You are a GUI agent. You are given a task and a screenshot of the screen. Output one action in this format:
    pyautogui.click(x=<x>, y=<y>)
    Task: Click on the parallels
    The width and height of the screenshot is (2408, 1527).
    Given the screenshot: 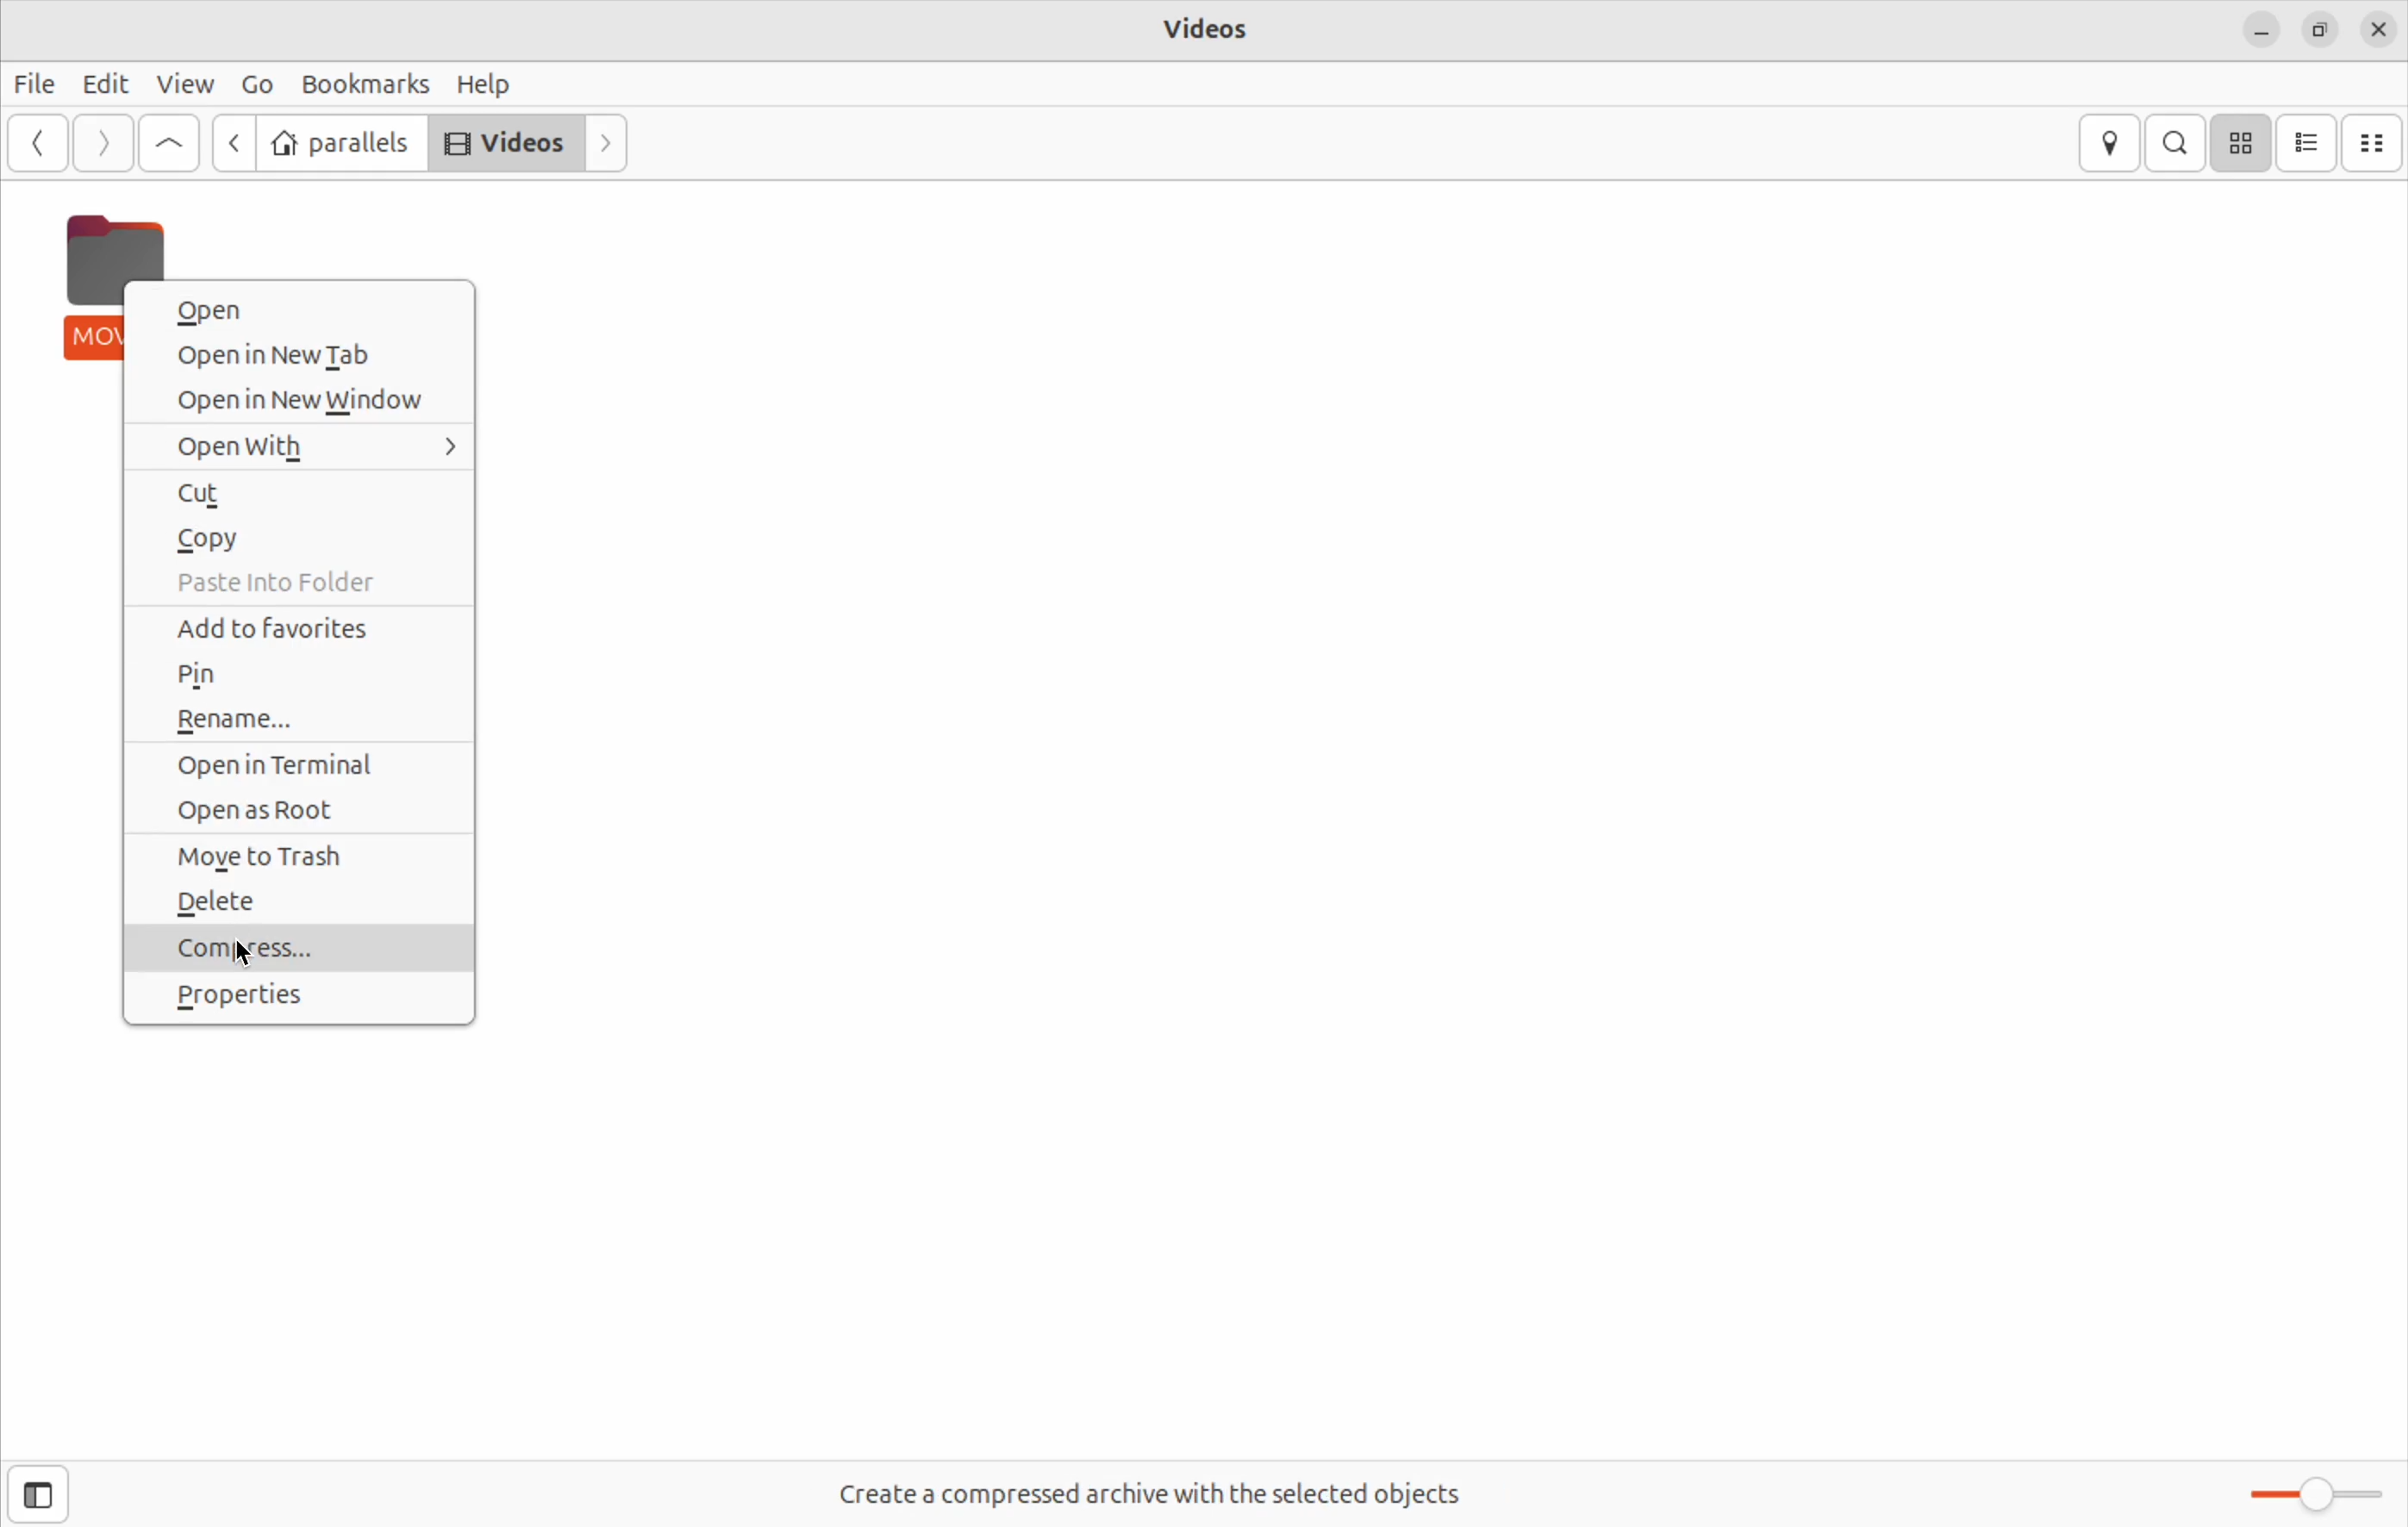 What is the action you would take?
    pyautogui.click(x=341, y=143)
    